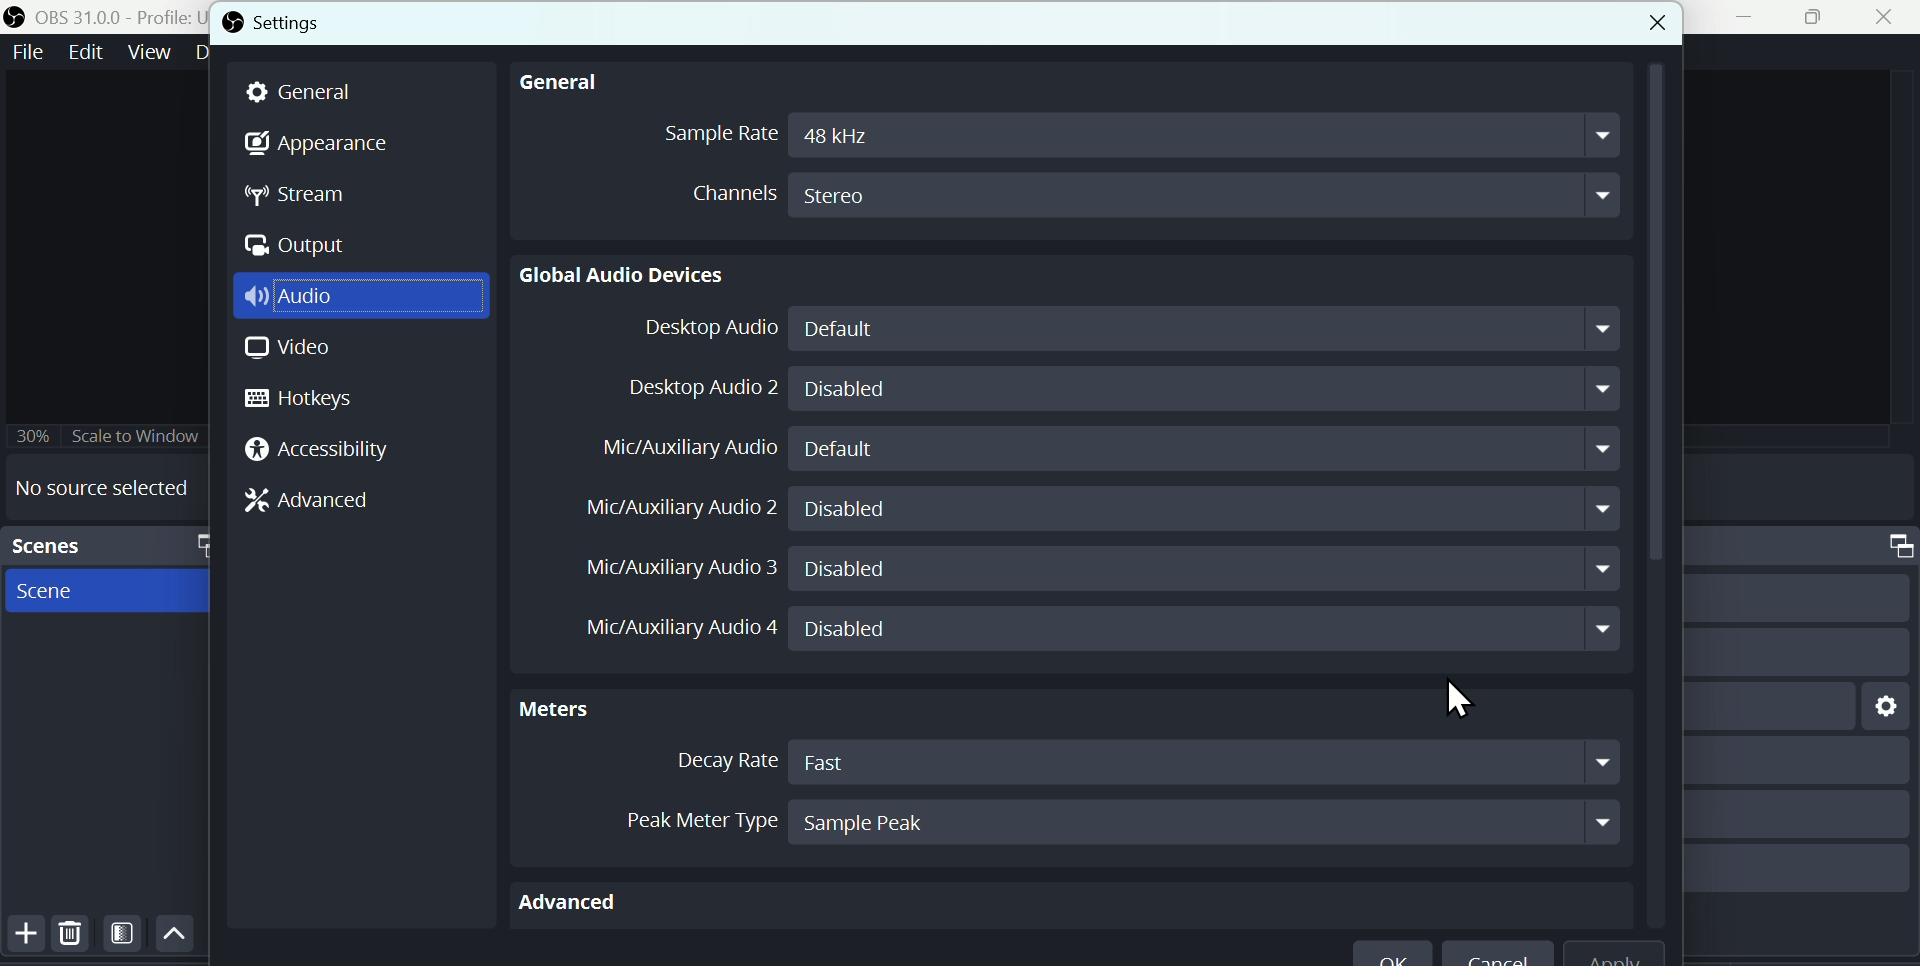 The height and width of the screenshot is (966, 1920). Describe the element at coordinates (102, 487) in the screenshot. I see `No source selected` at that location.